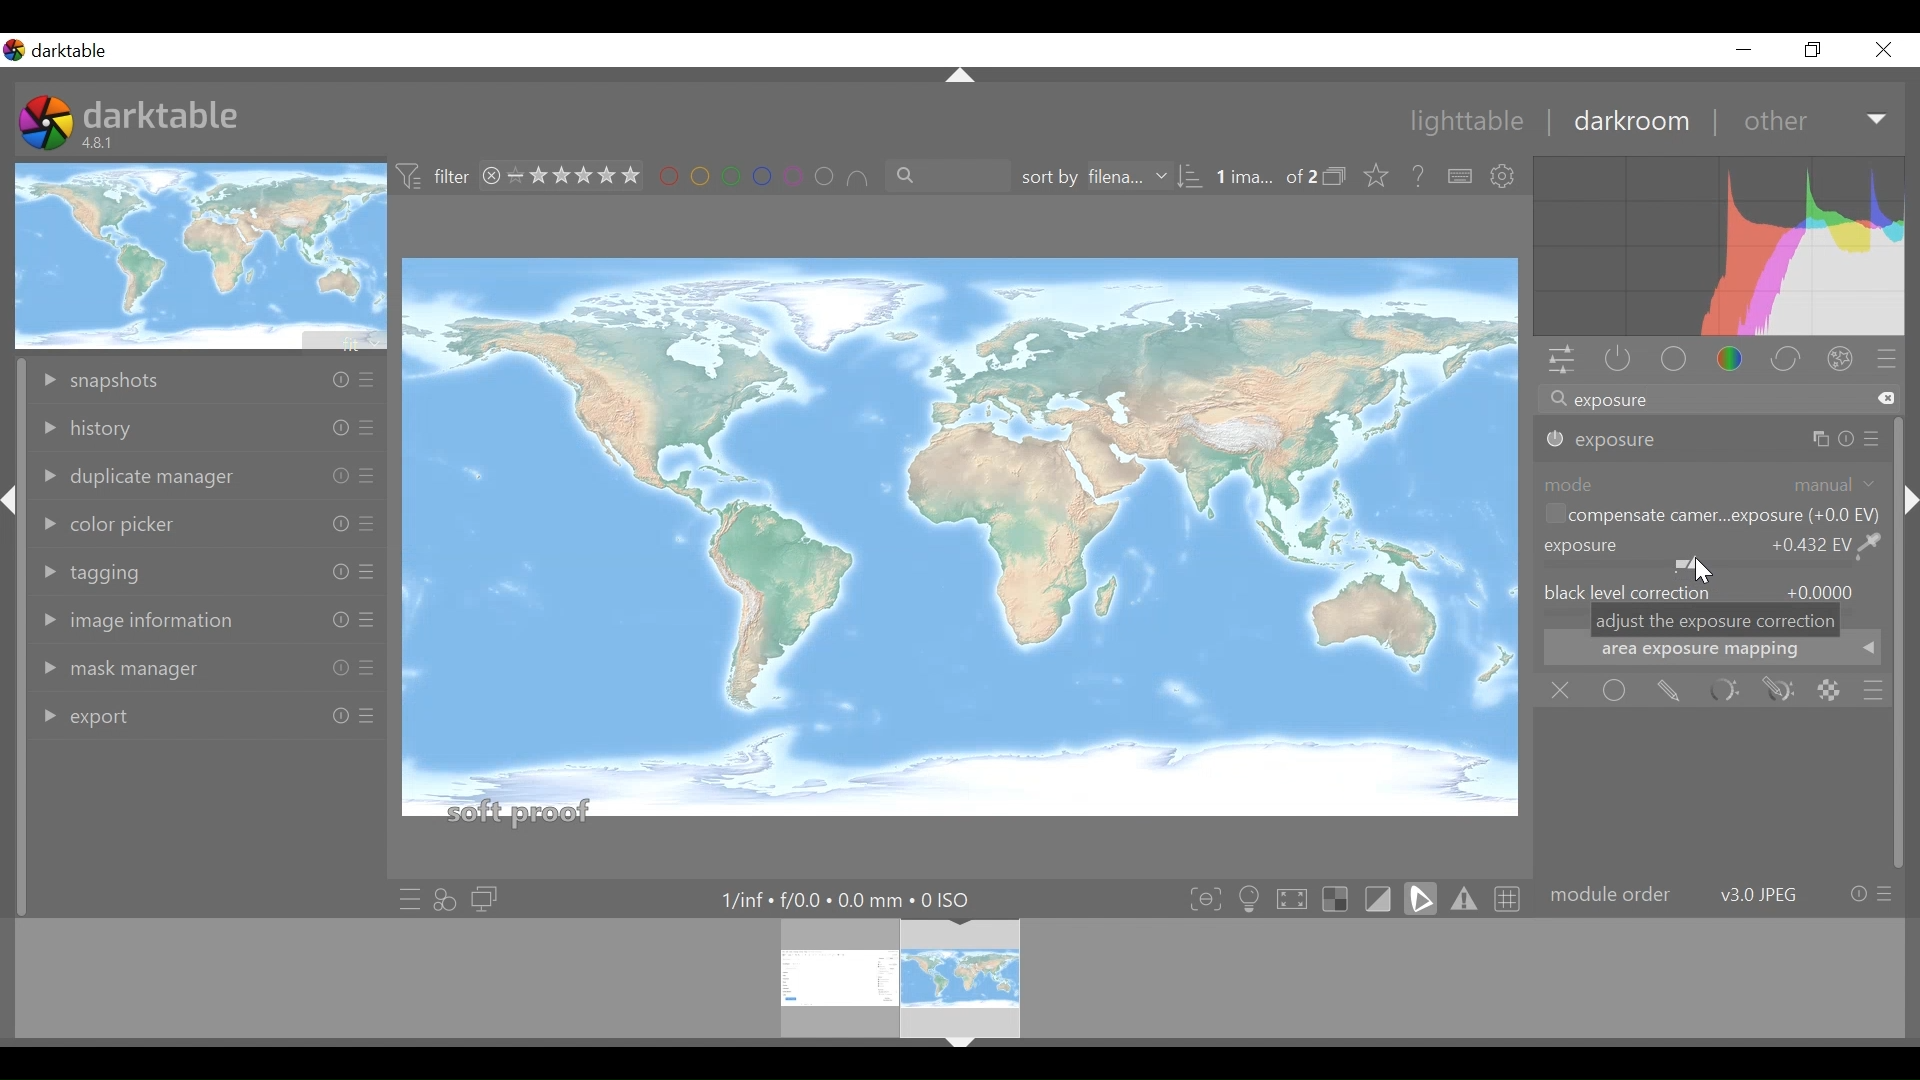  Describe the element at coordinates (329, 620) in the screenshot. I see `` at that location.